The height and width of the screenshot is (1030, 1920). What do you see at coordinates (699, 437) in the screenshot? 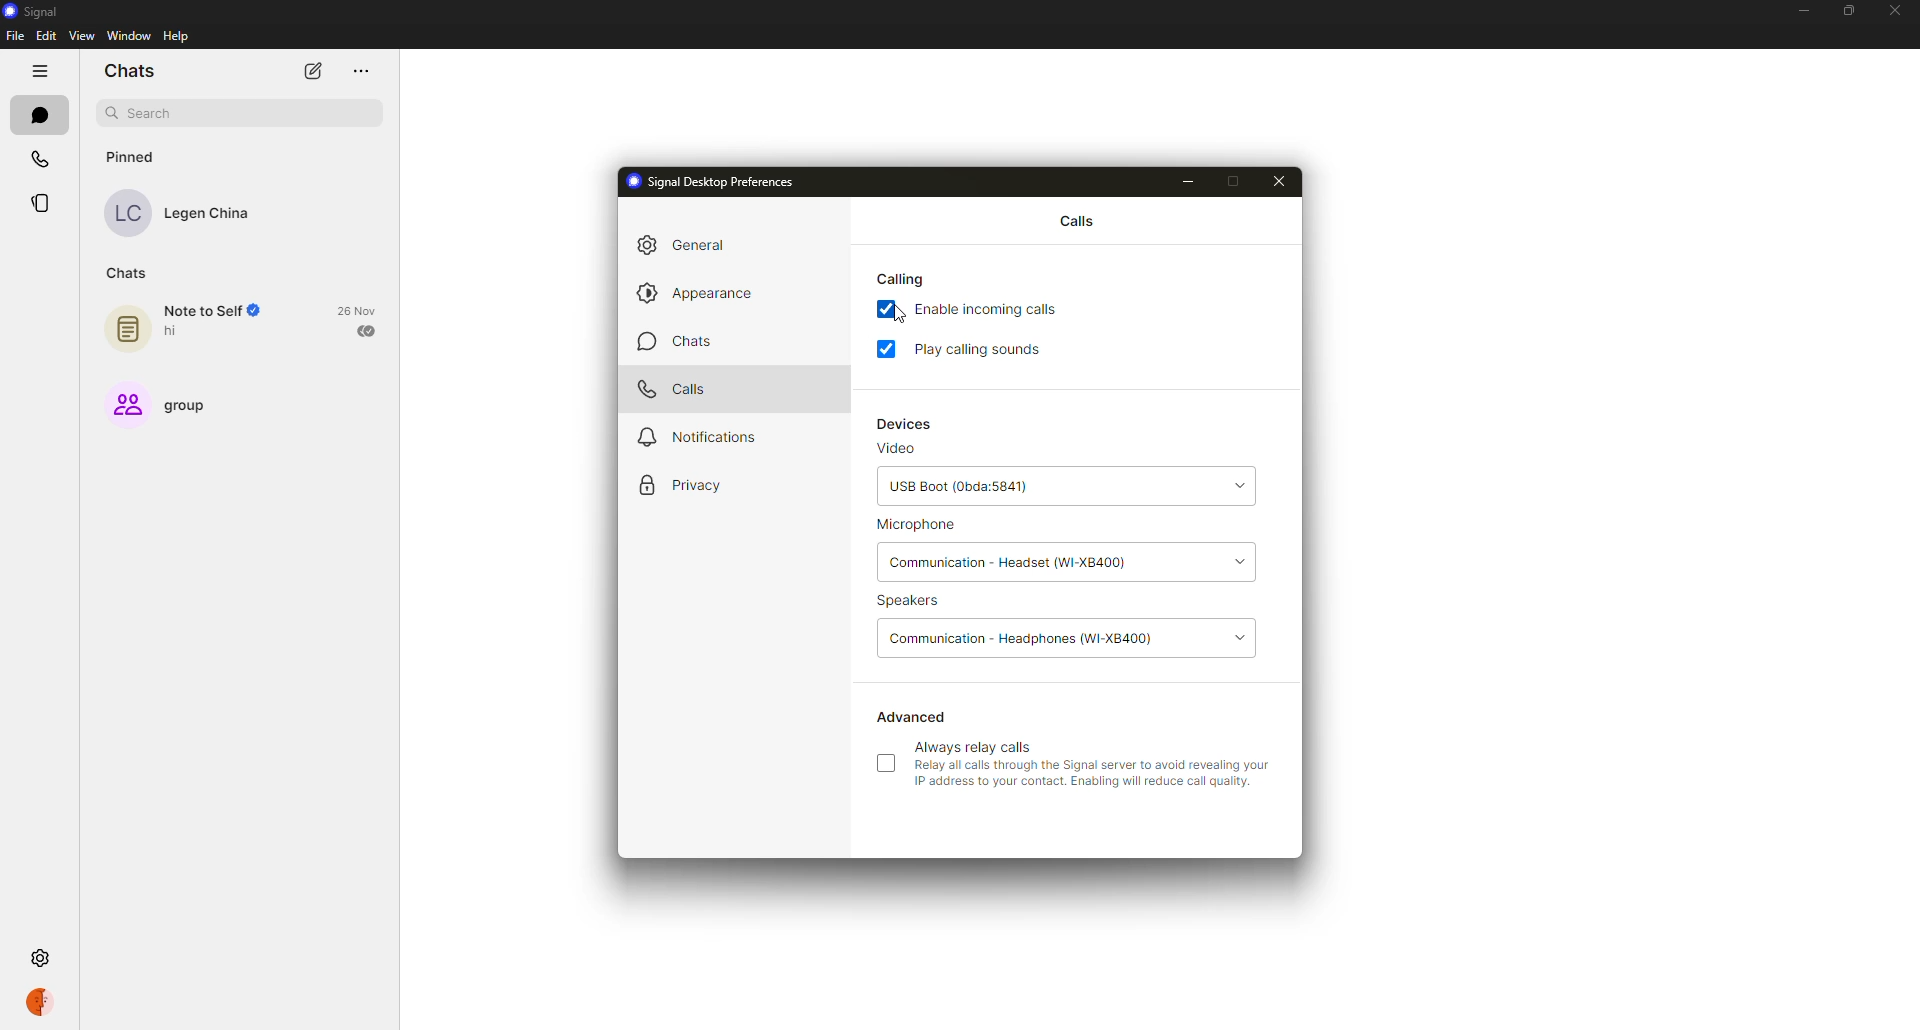
I see `notifications` at bounding box center [699, 437].